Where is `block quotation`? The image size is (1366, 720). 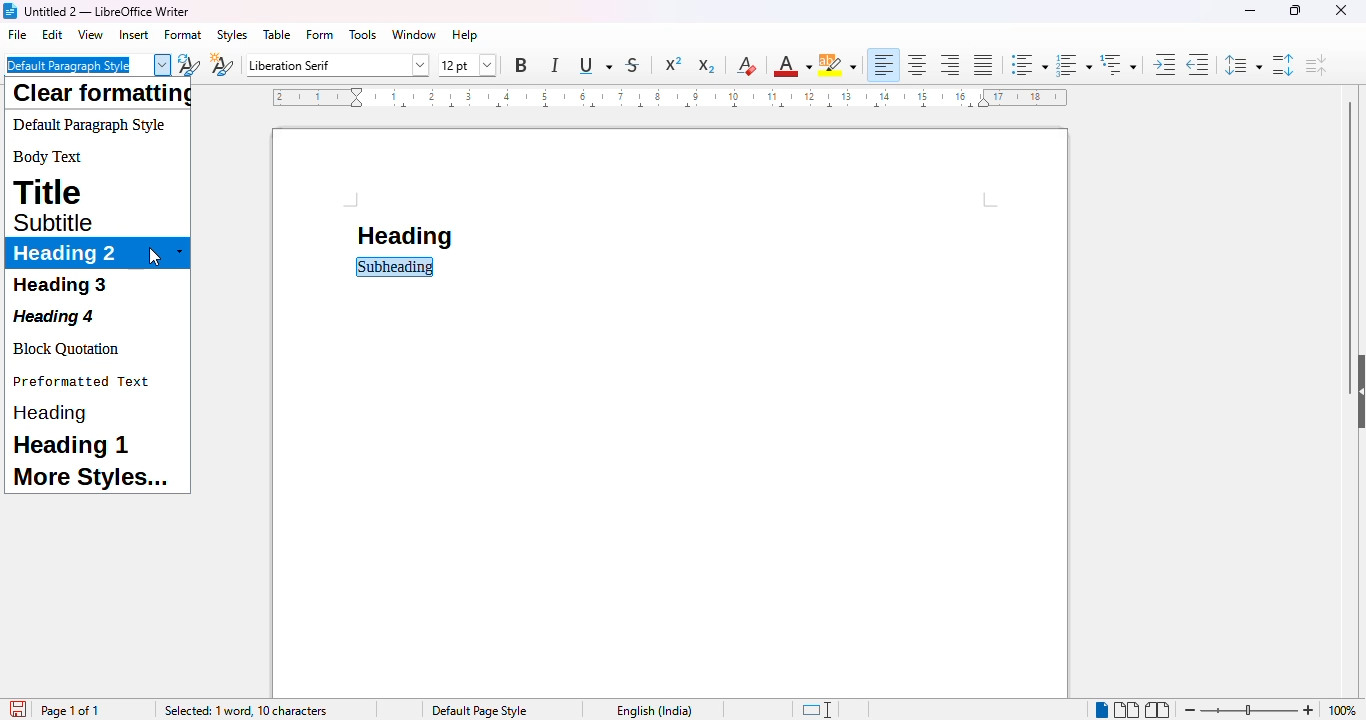
block quotation is located at coordinates (67, 349).